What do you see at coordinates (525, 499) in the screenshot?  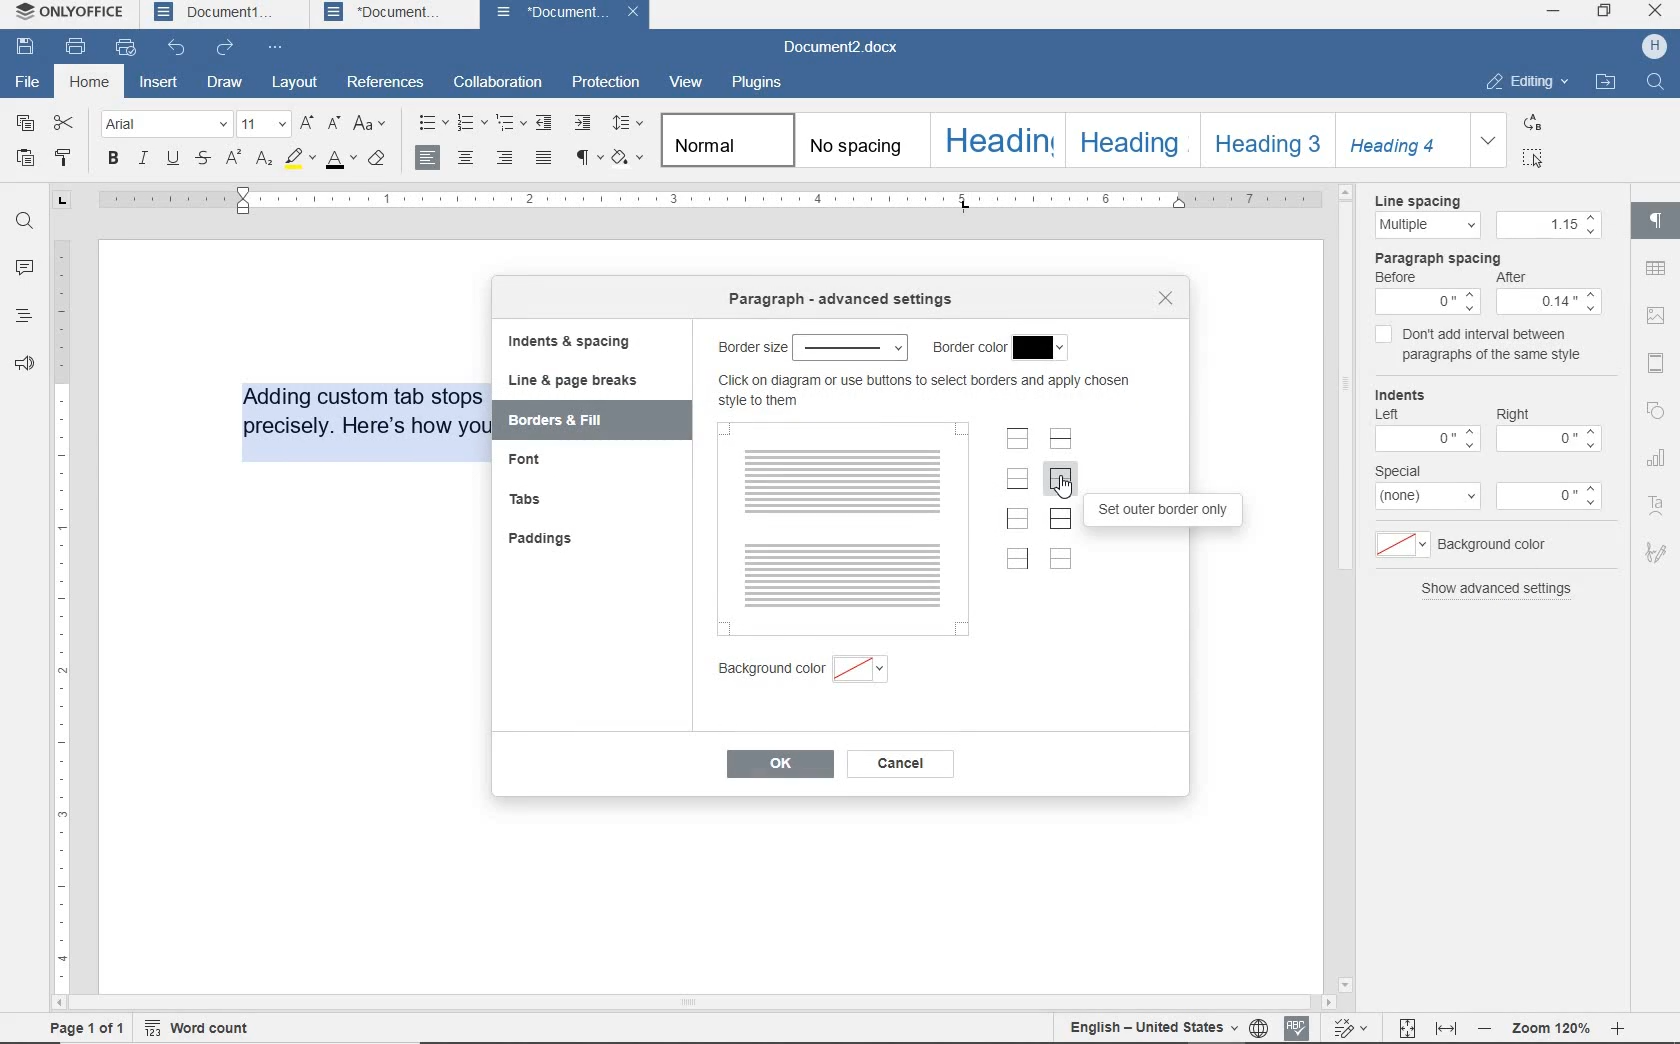 I see `tabs` at bounding box center [525, 499].